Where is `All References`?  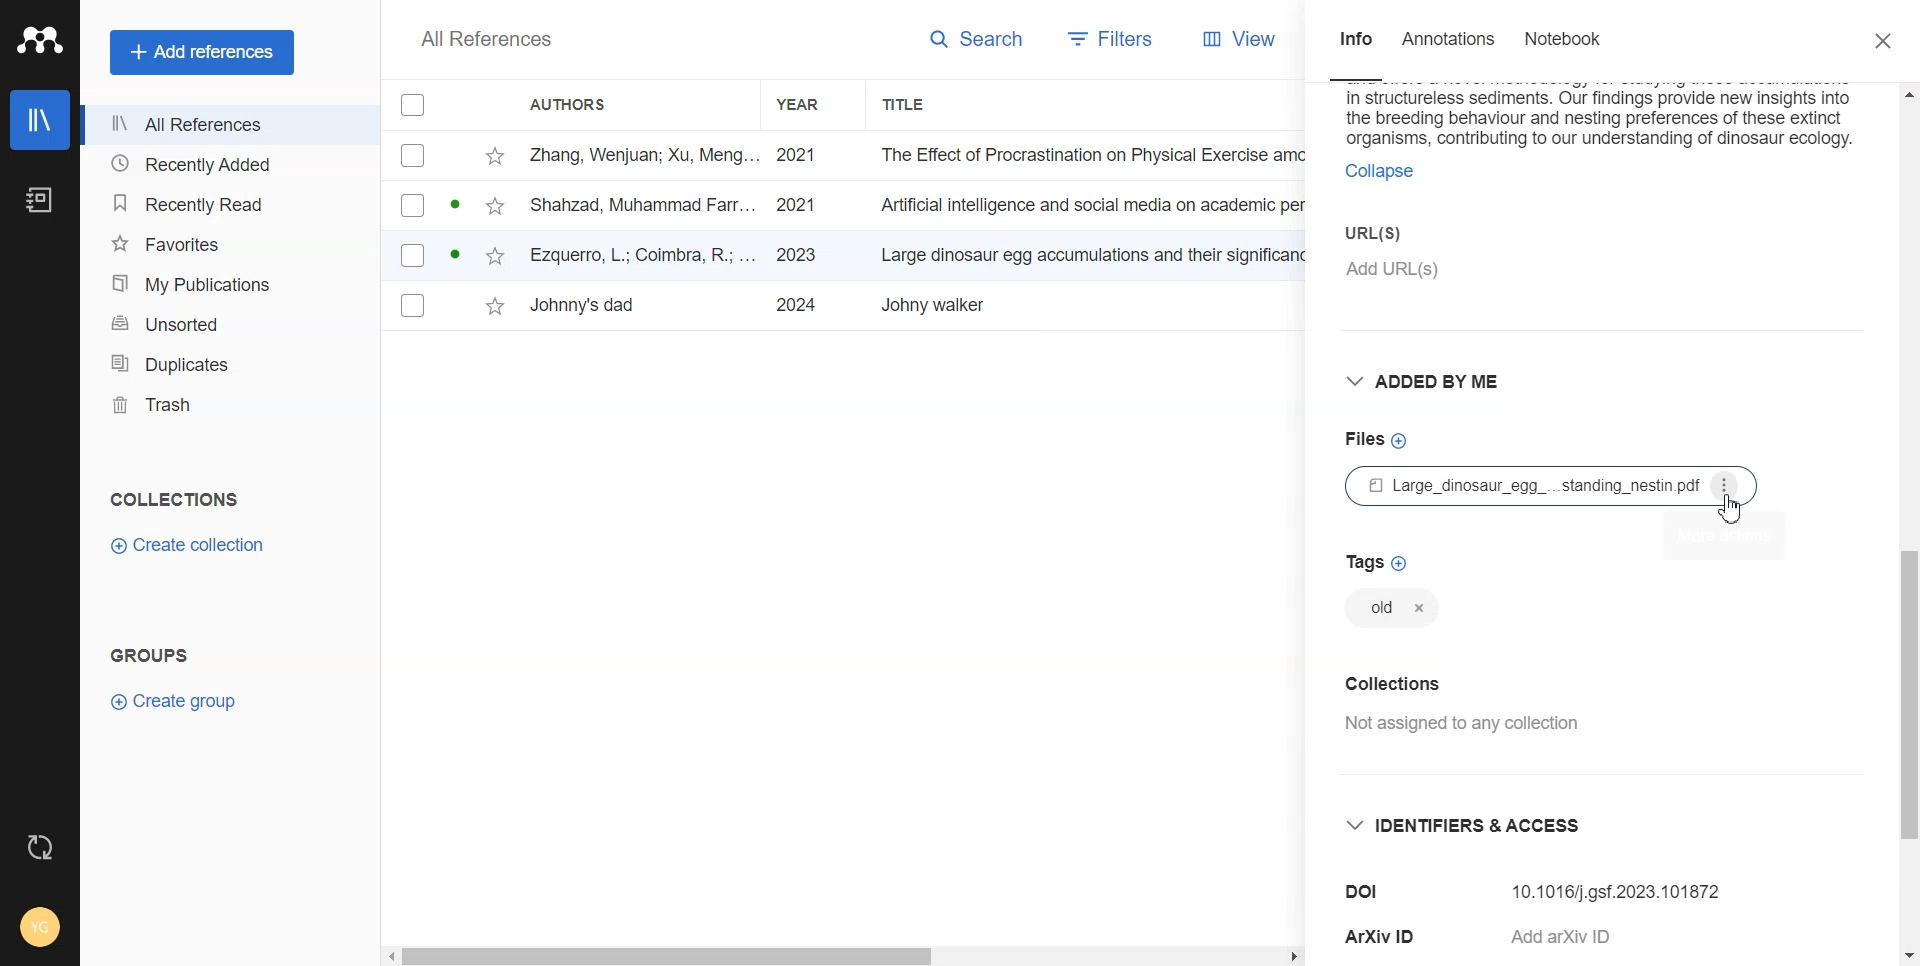
All References is located at coordinates (221, 125).